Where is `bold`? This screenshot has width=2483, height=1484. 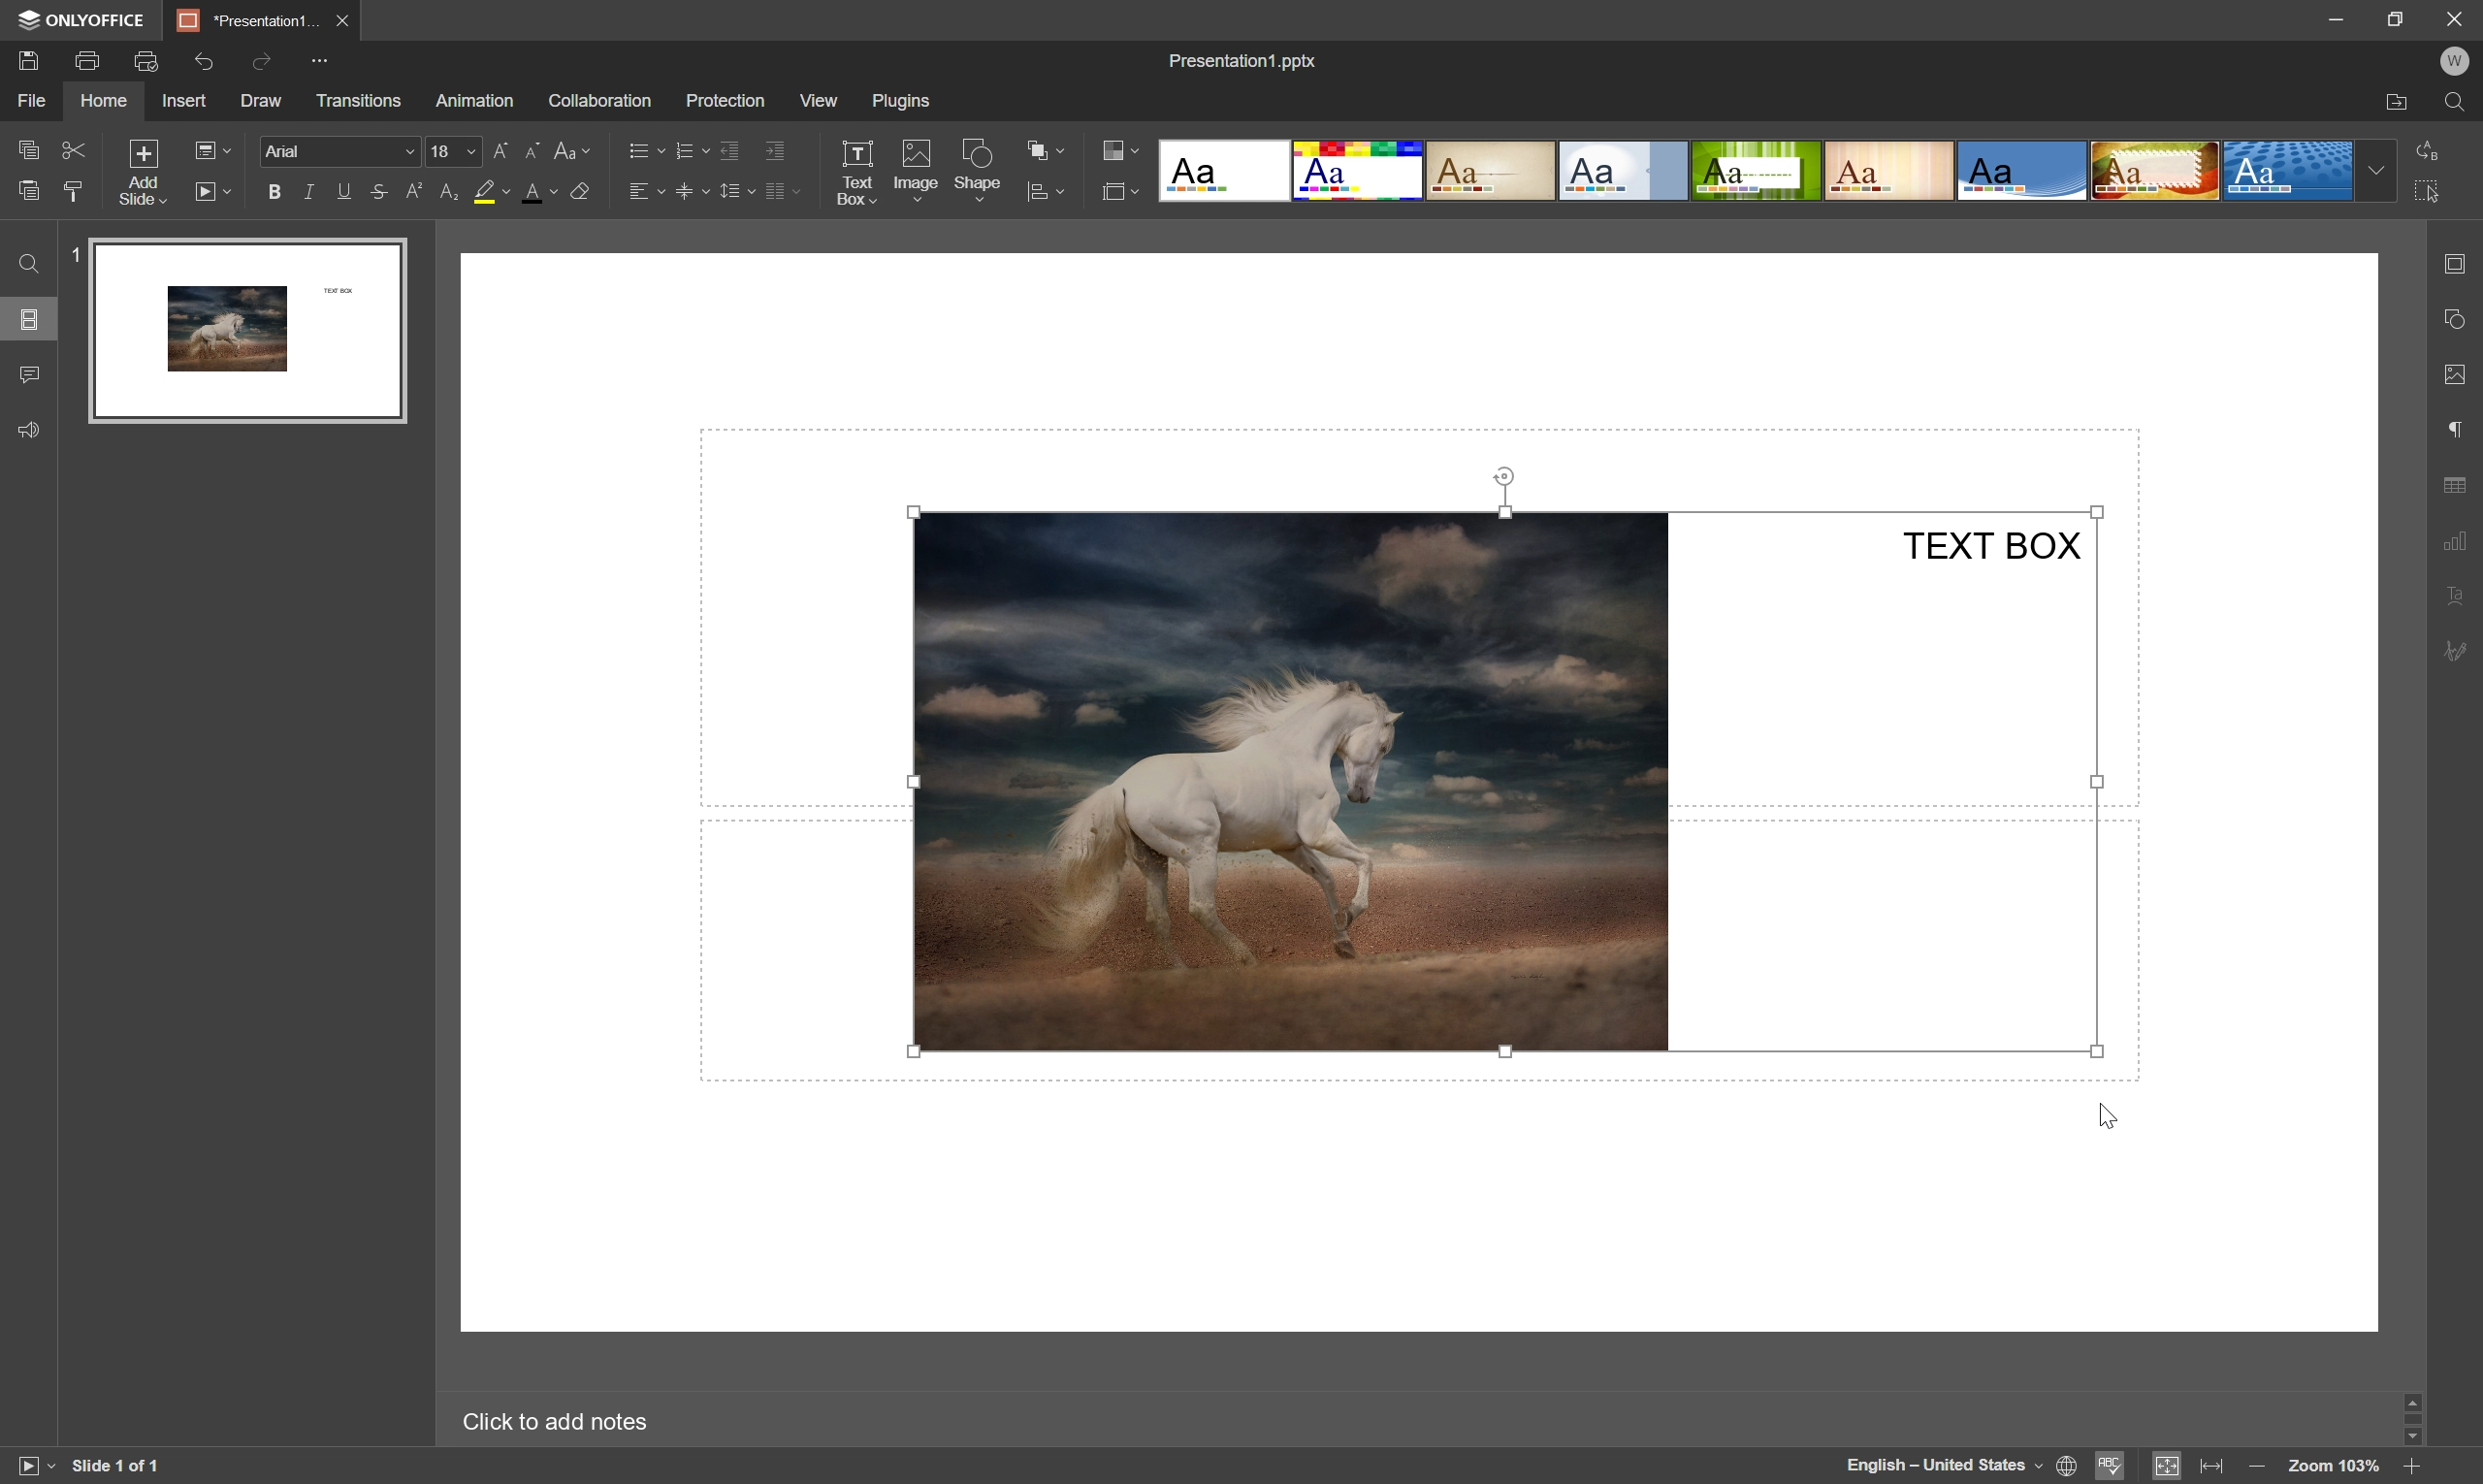
bold is located at coordinates (276, 194).